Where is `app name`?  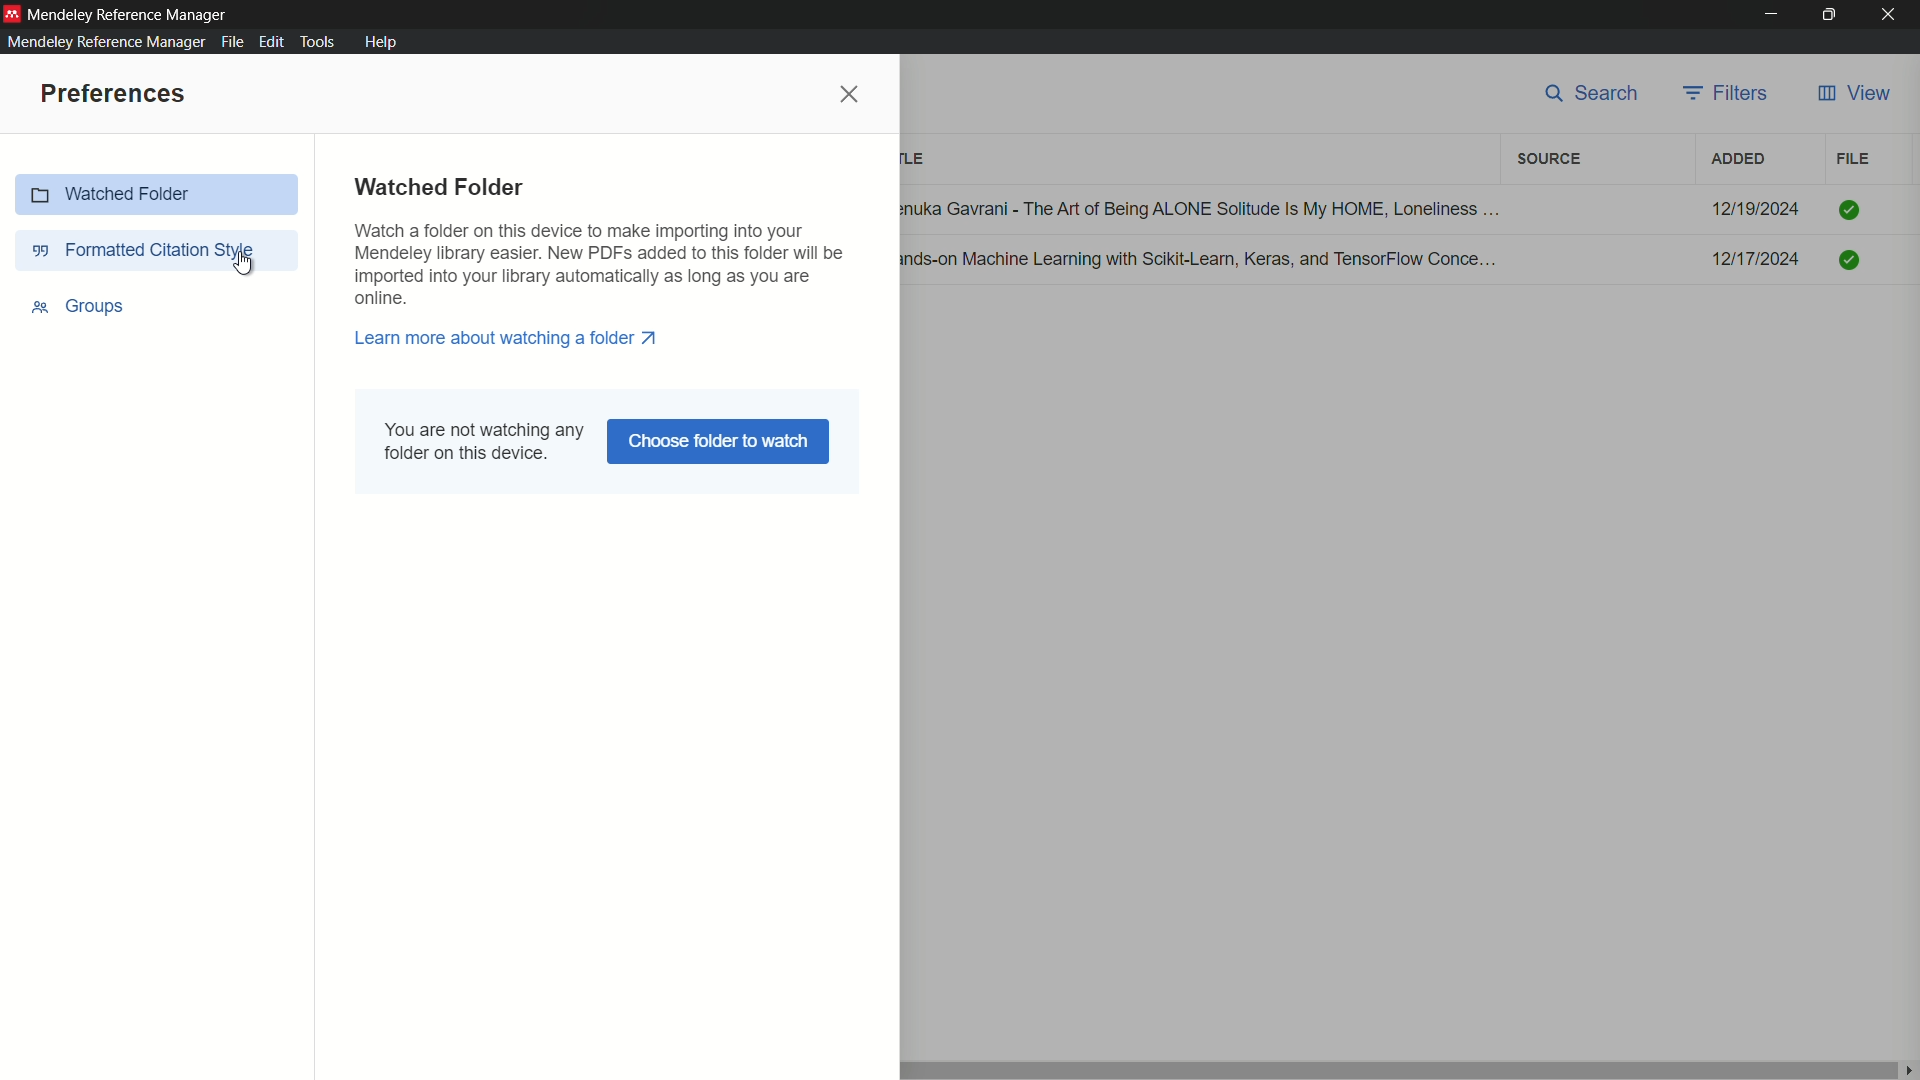
app name is located at coordinates (131, 14).